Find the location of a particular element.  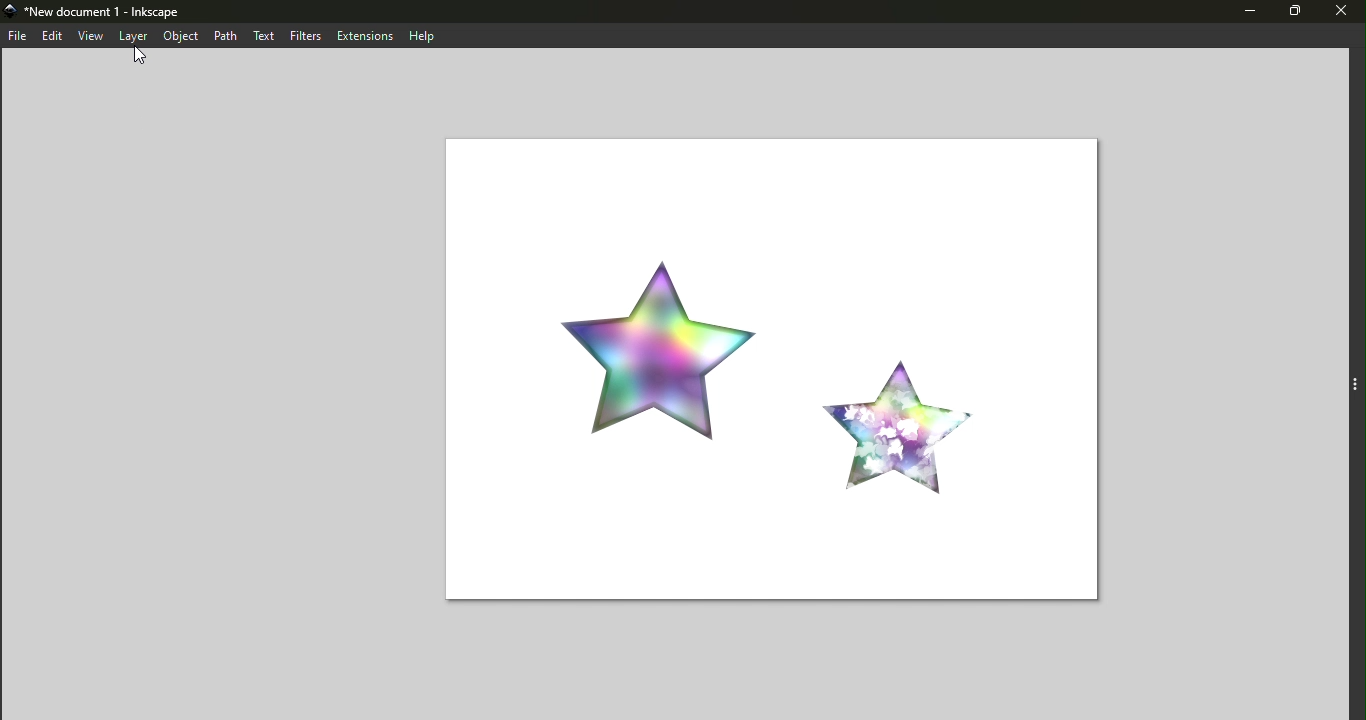

view is located at coordinates (87, 37).